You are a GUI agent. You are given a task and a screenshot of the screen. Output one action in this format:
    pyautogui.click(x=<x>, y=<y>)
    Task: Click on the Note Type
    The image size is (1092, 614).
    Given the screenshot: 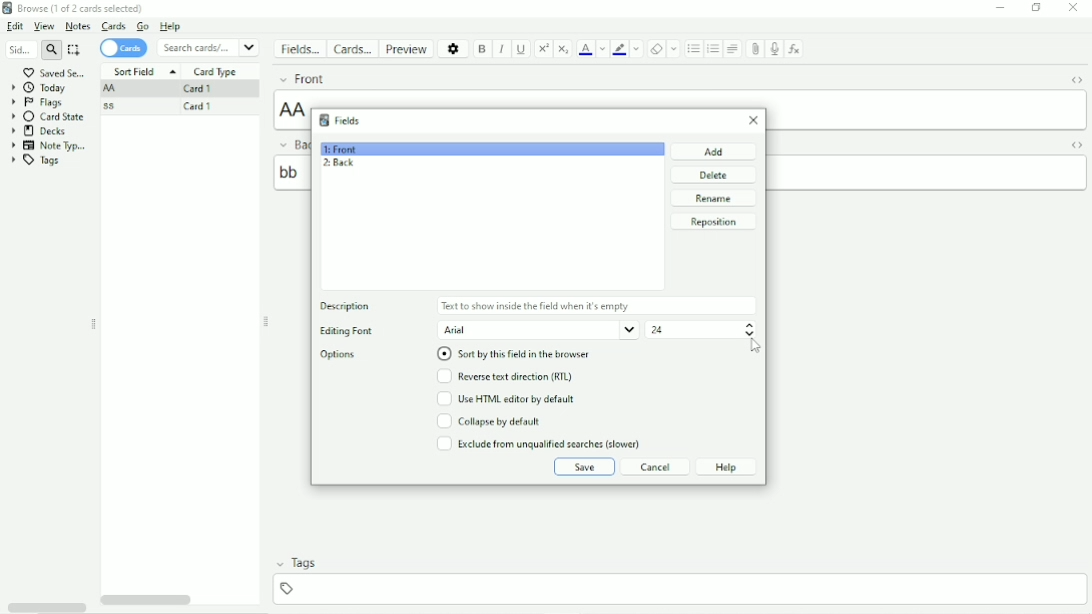 What is the action you would take?
    pyautogui.click(x=49, y=146)
    